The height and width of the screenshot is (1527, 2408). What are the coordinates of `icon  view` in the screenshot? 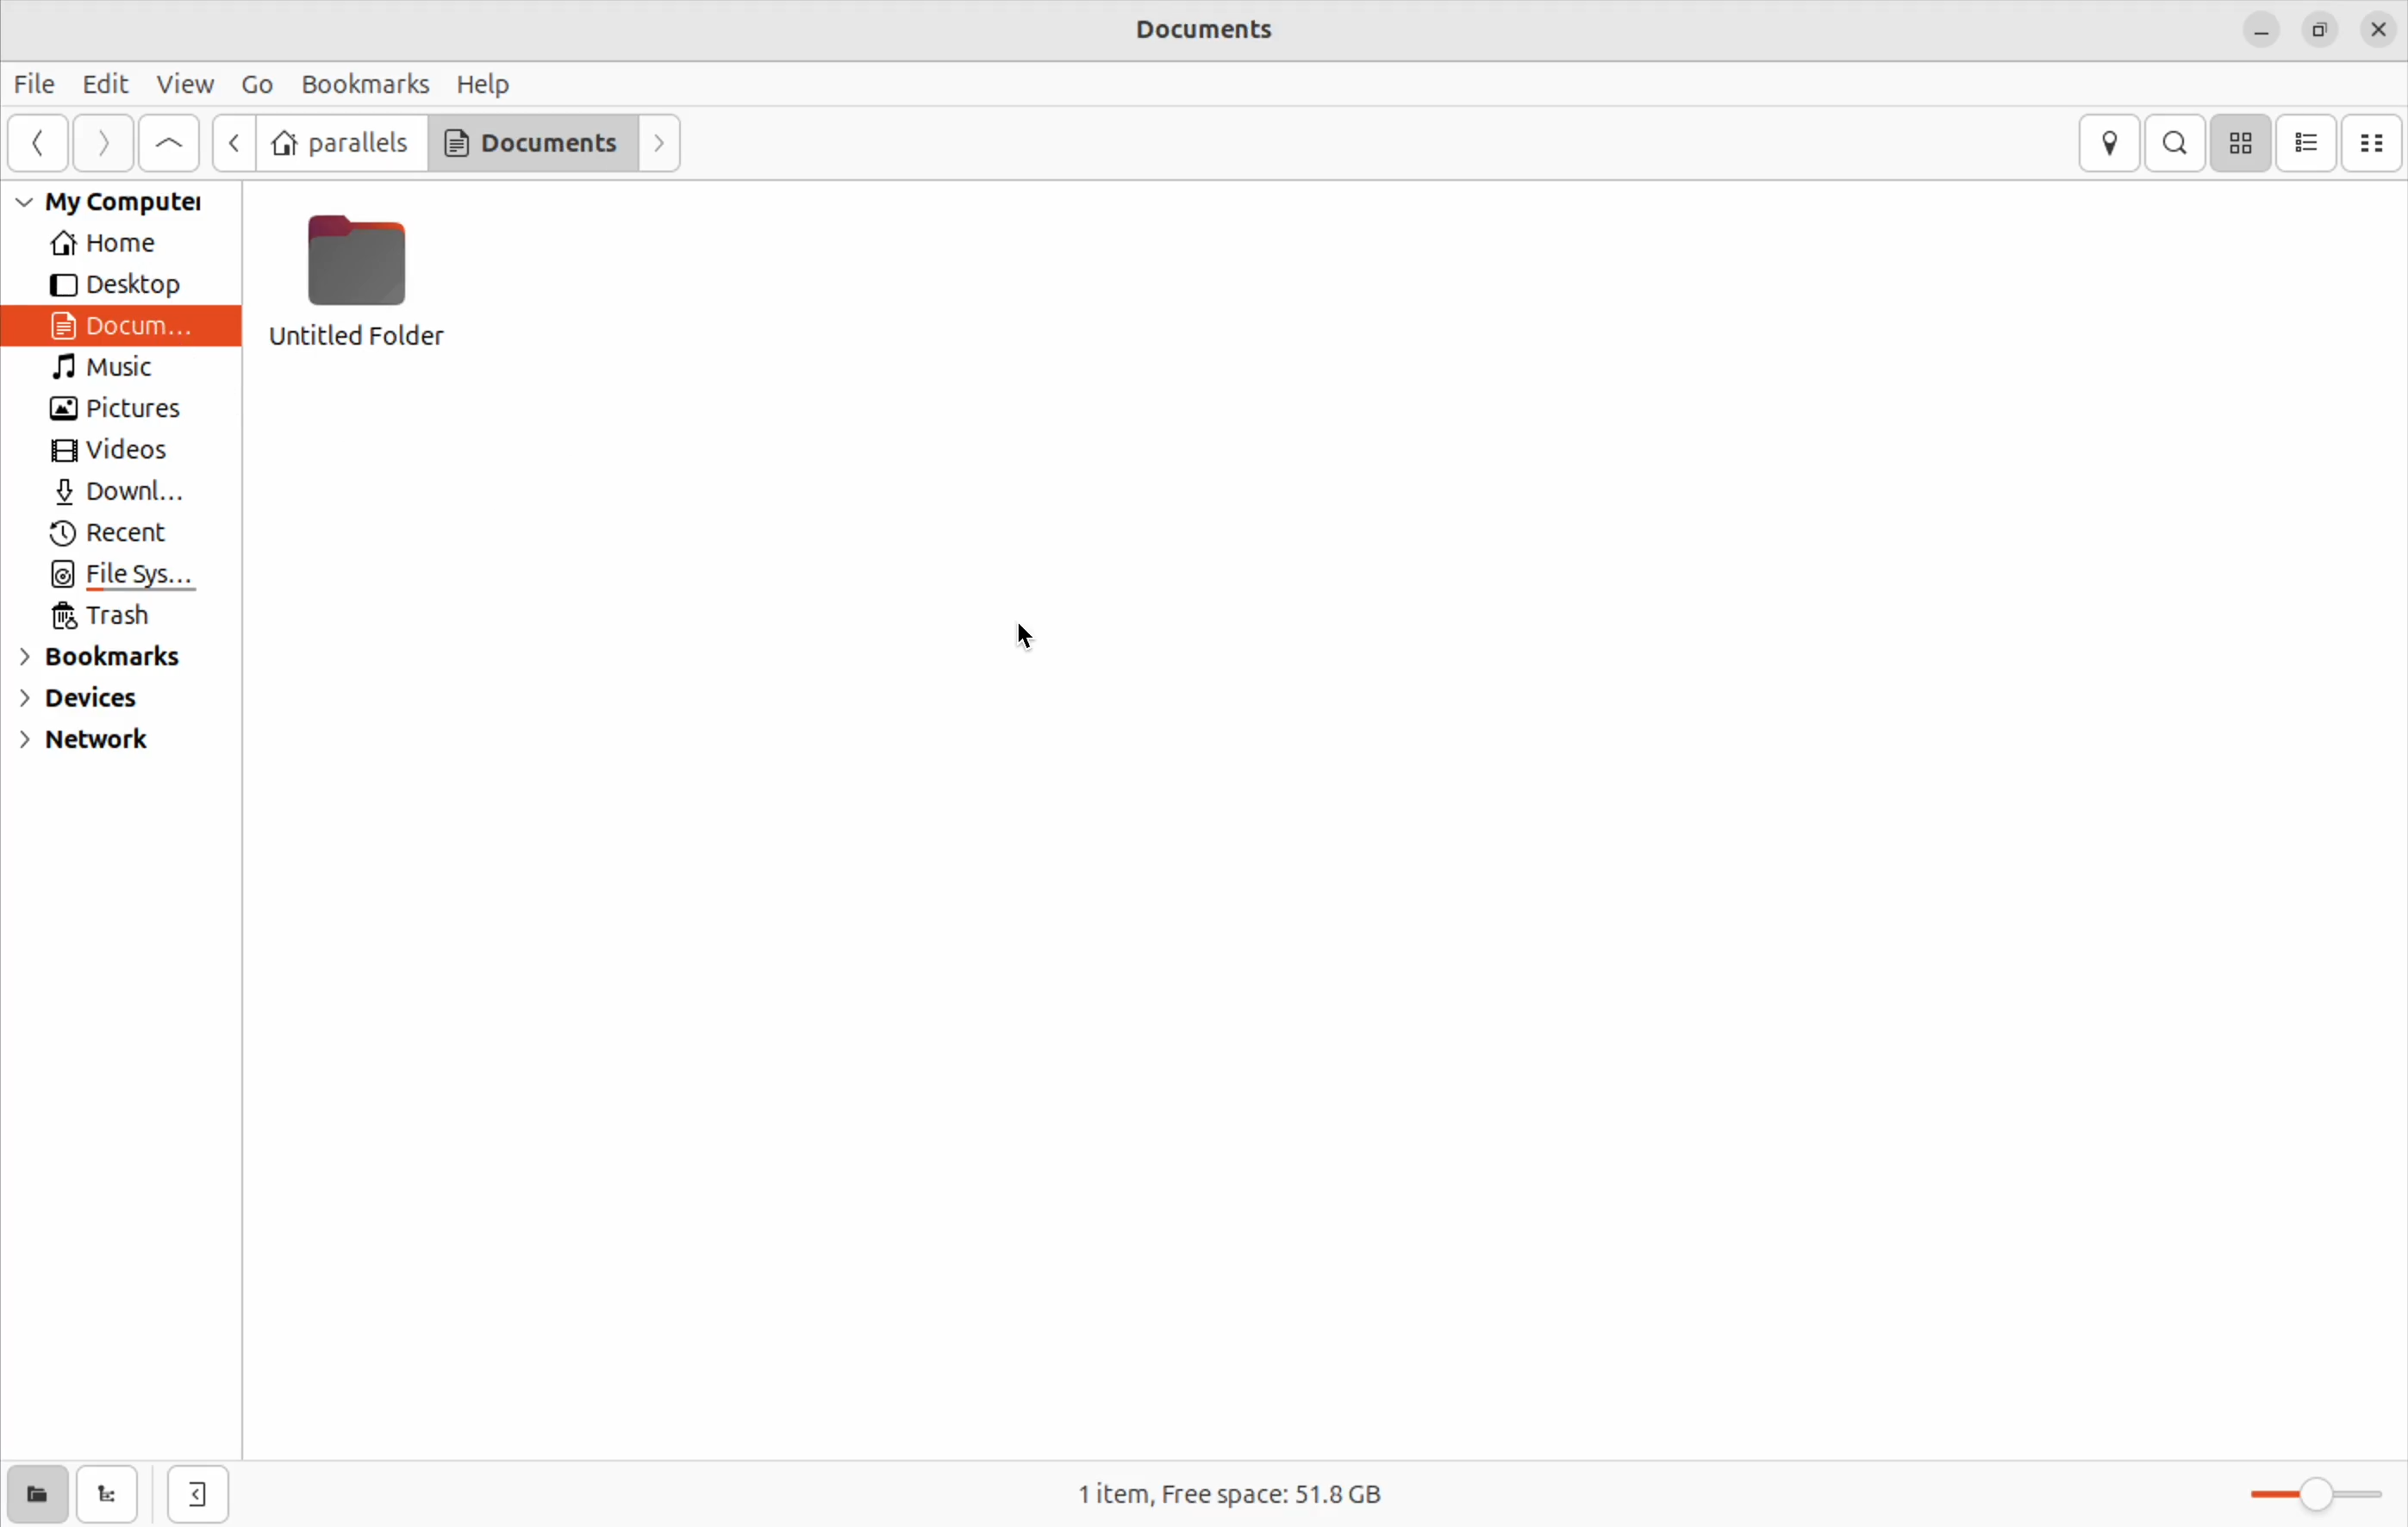 It's located at (2241, 140).